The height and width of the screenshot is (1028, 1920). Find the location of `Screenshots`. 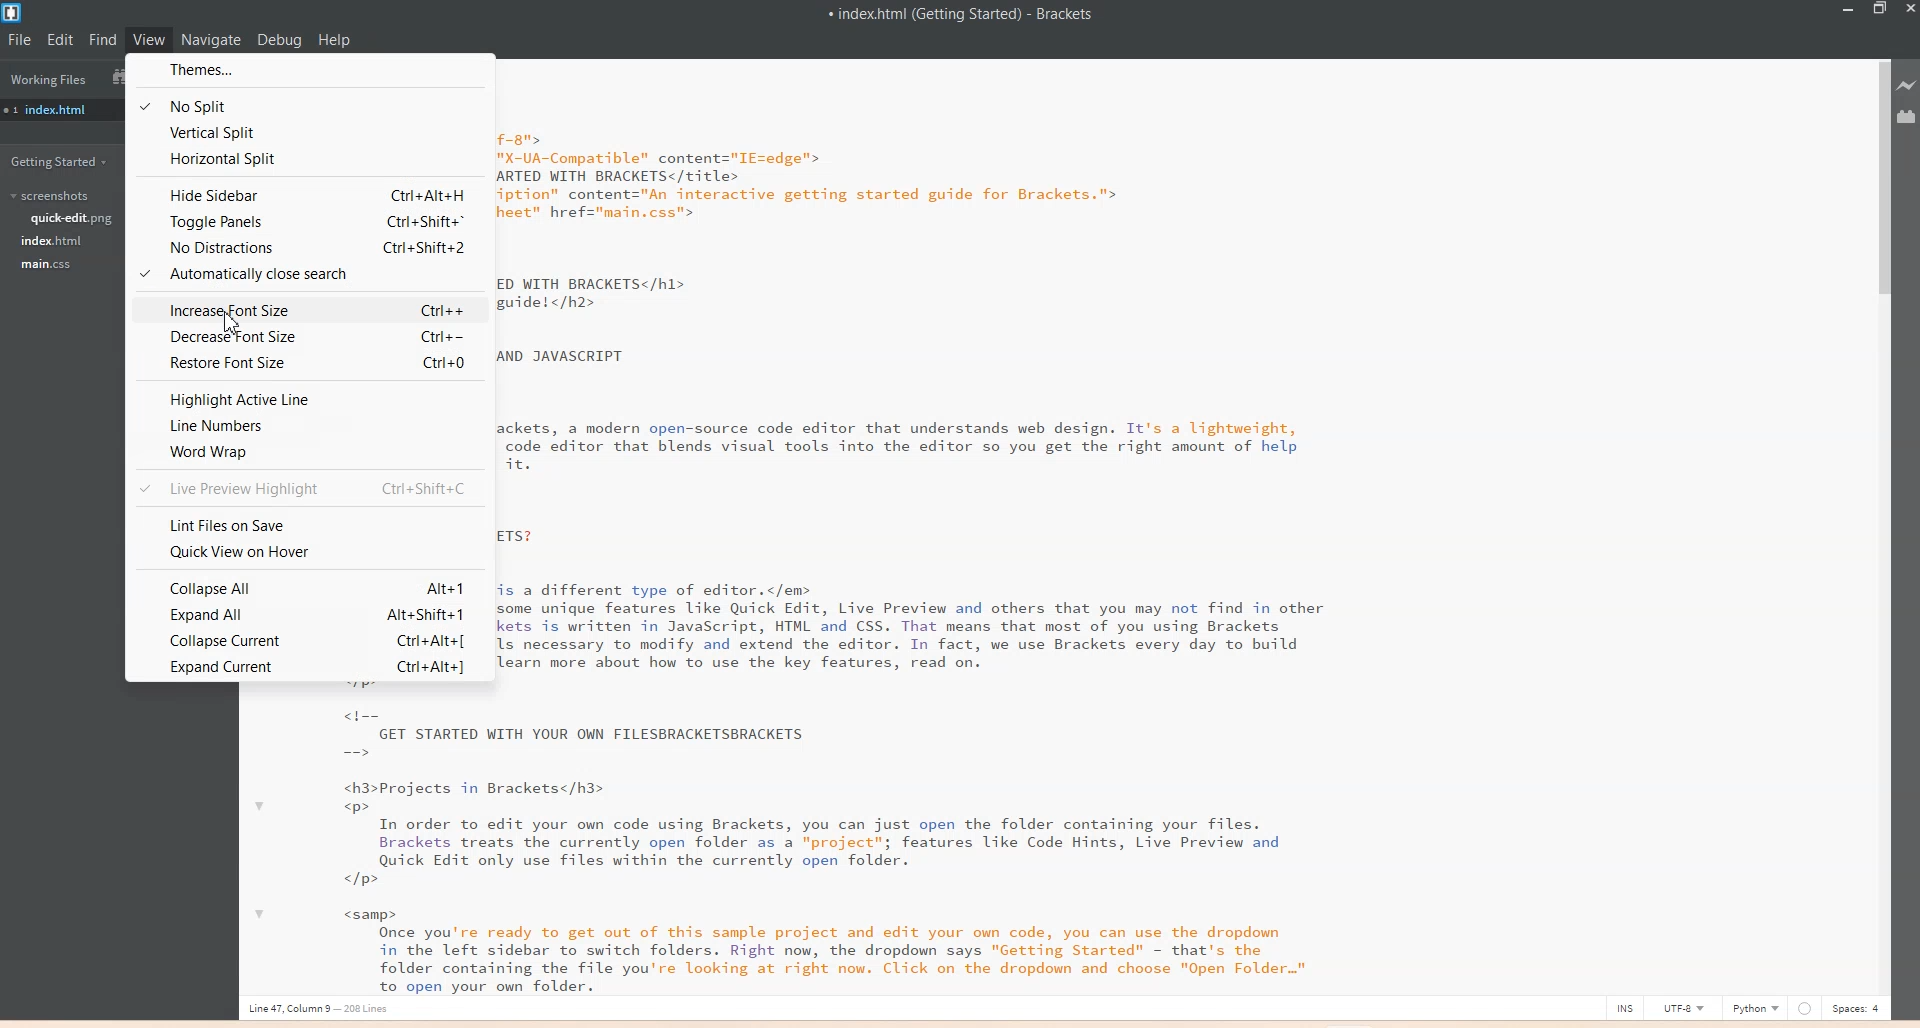

Screenshots is located at coordinates (51, 196).